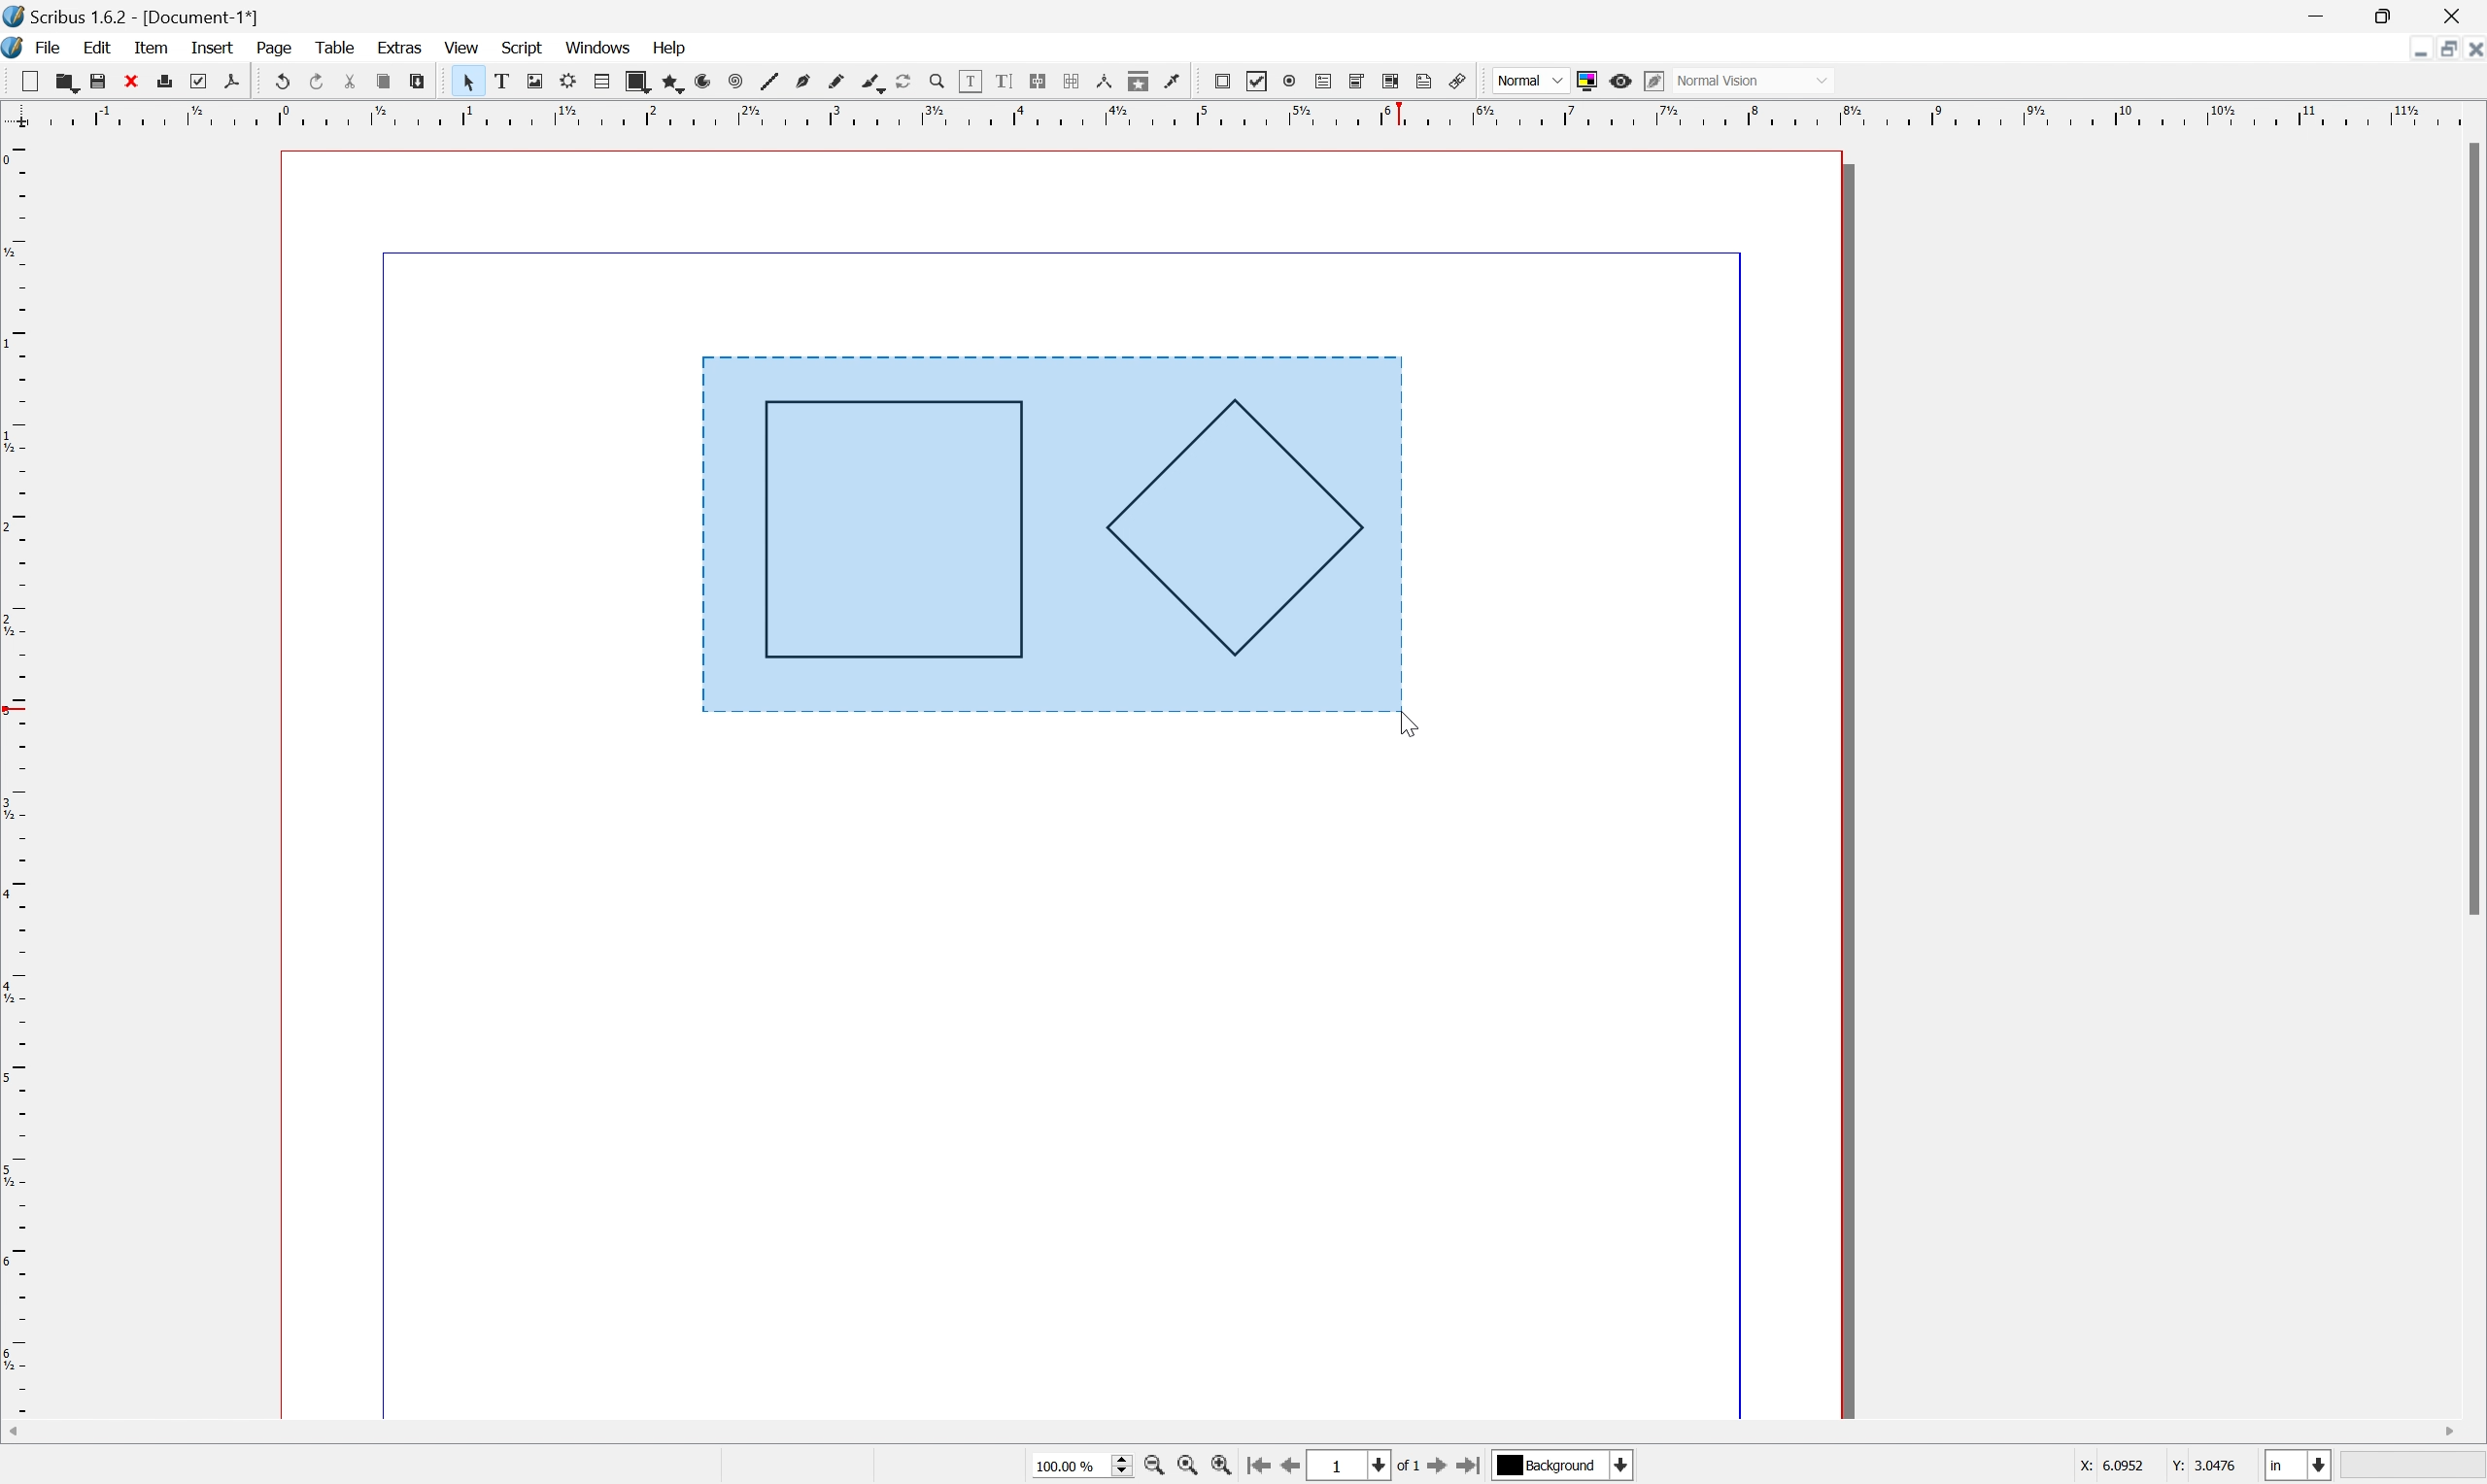 This screenshot has height=1484, width=2487. Describe the element at coordinates (1755, 78) in the screenshot. I see `Normal Vision` at that location.